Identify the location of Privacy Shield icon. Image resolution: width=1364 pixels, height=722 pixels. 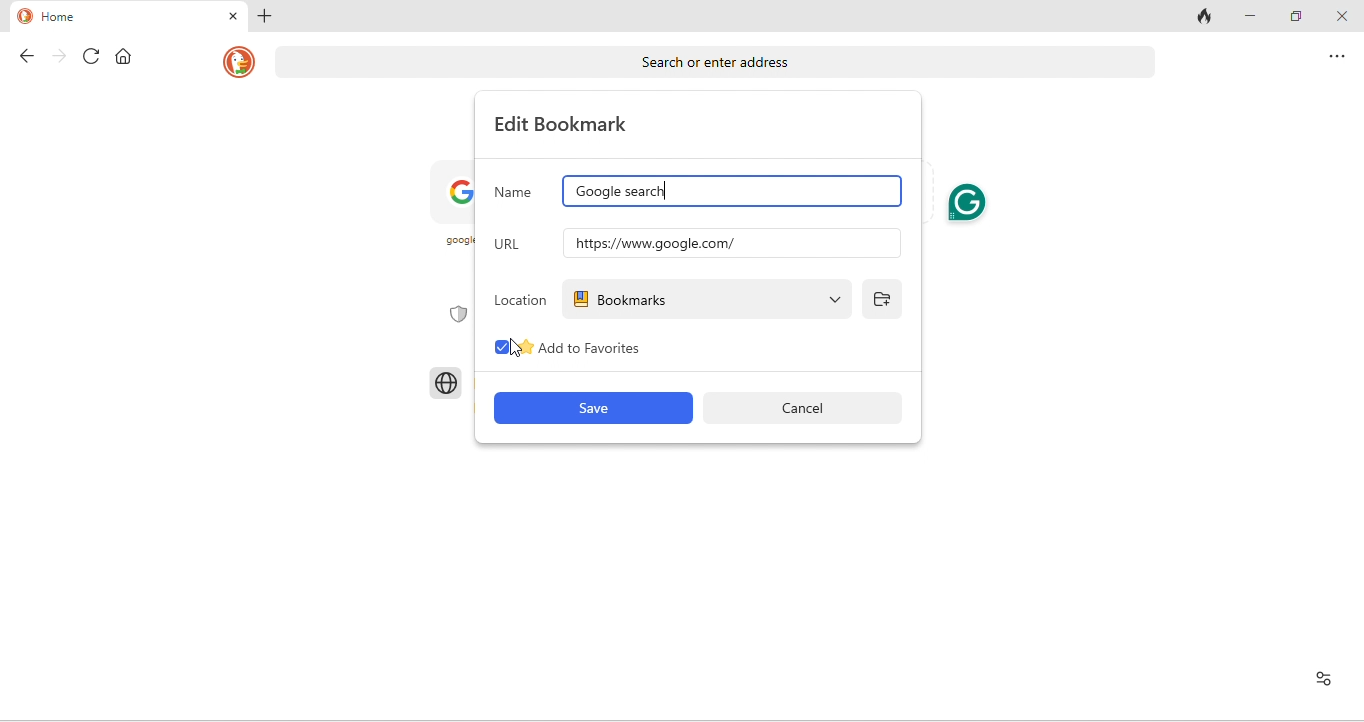
(454, 314).